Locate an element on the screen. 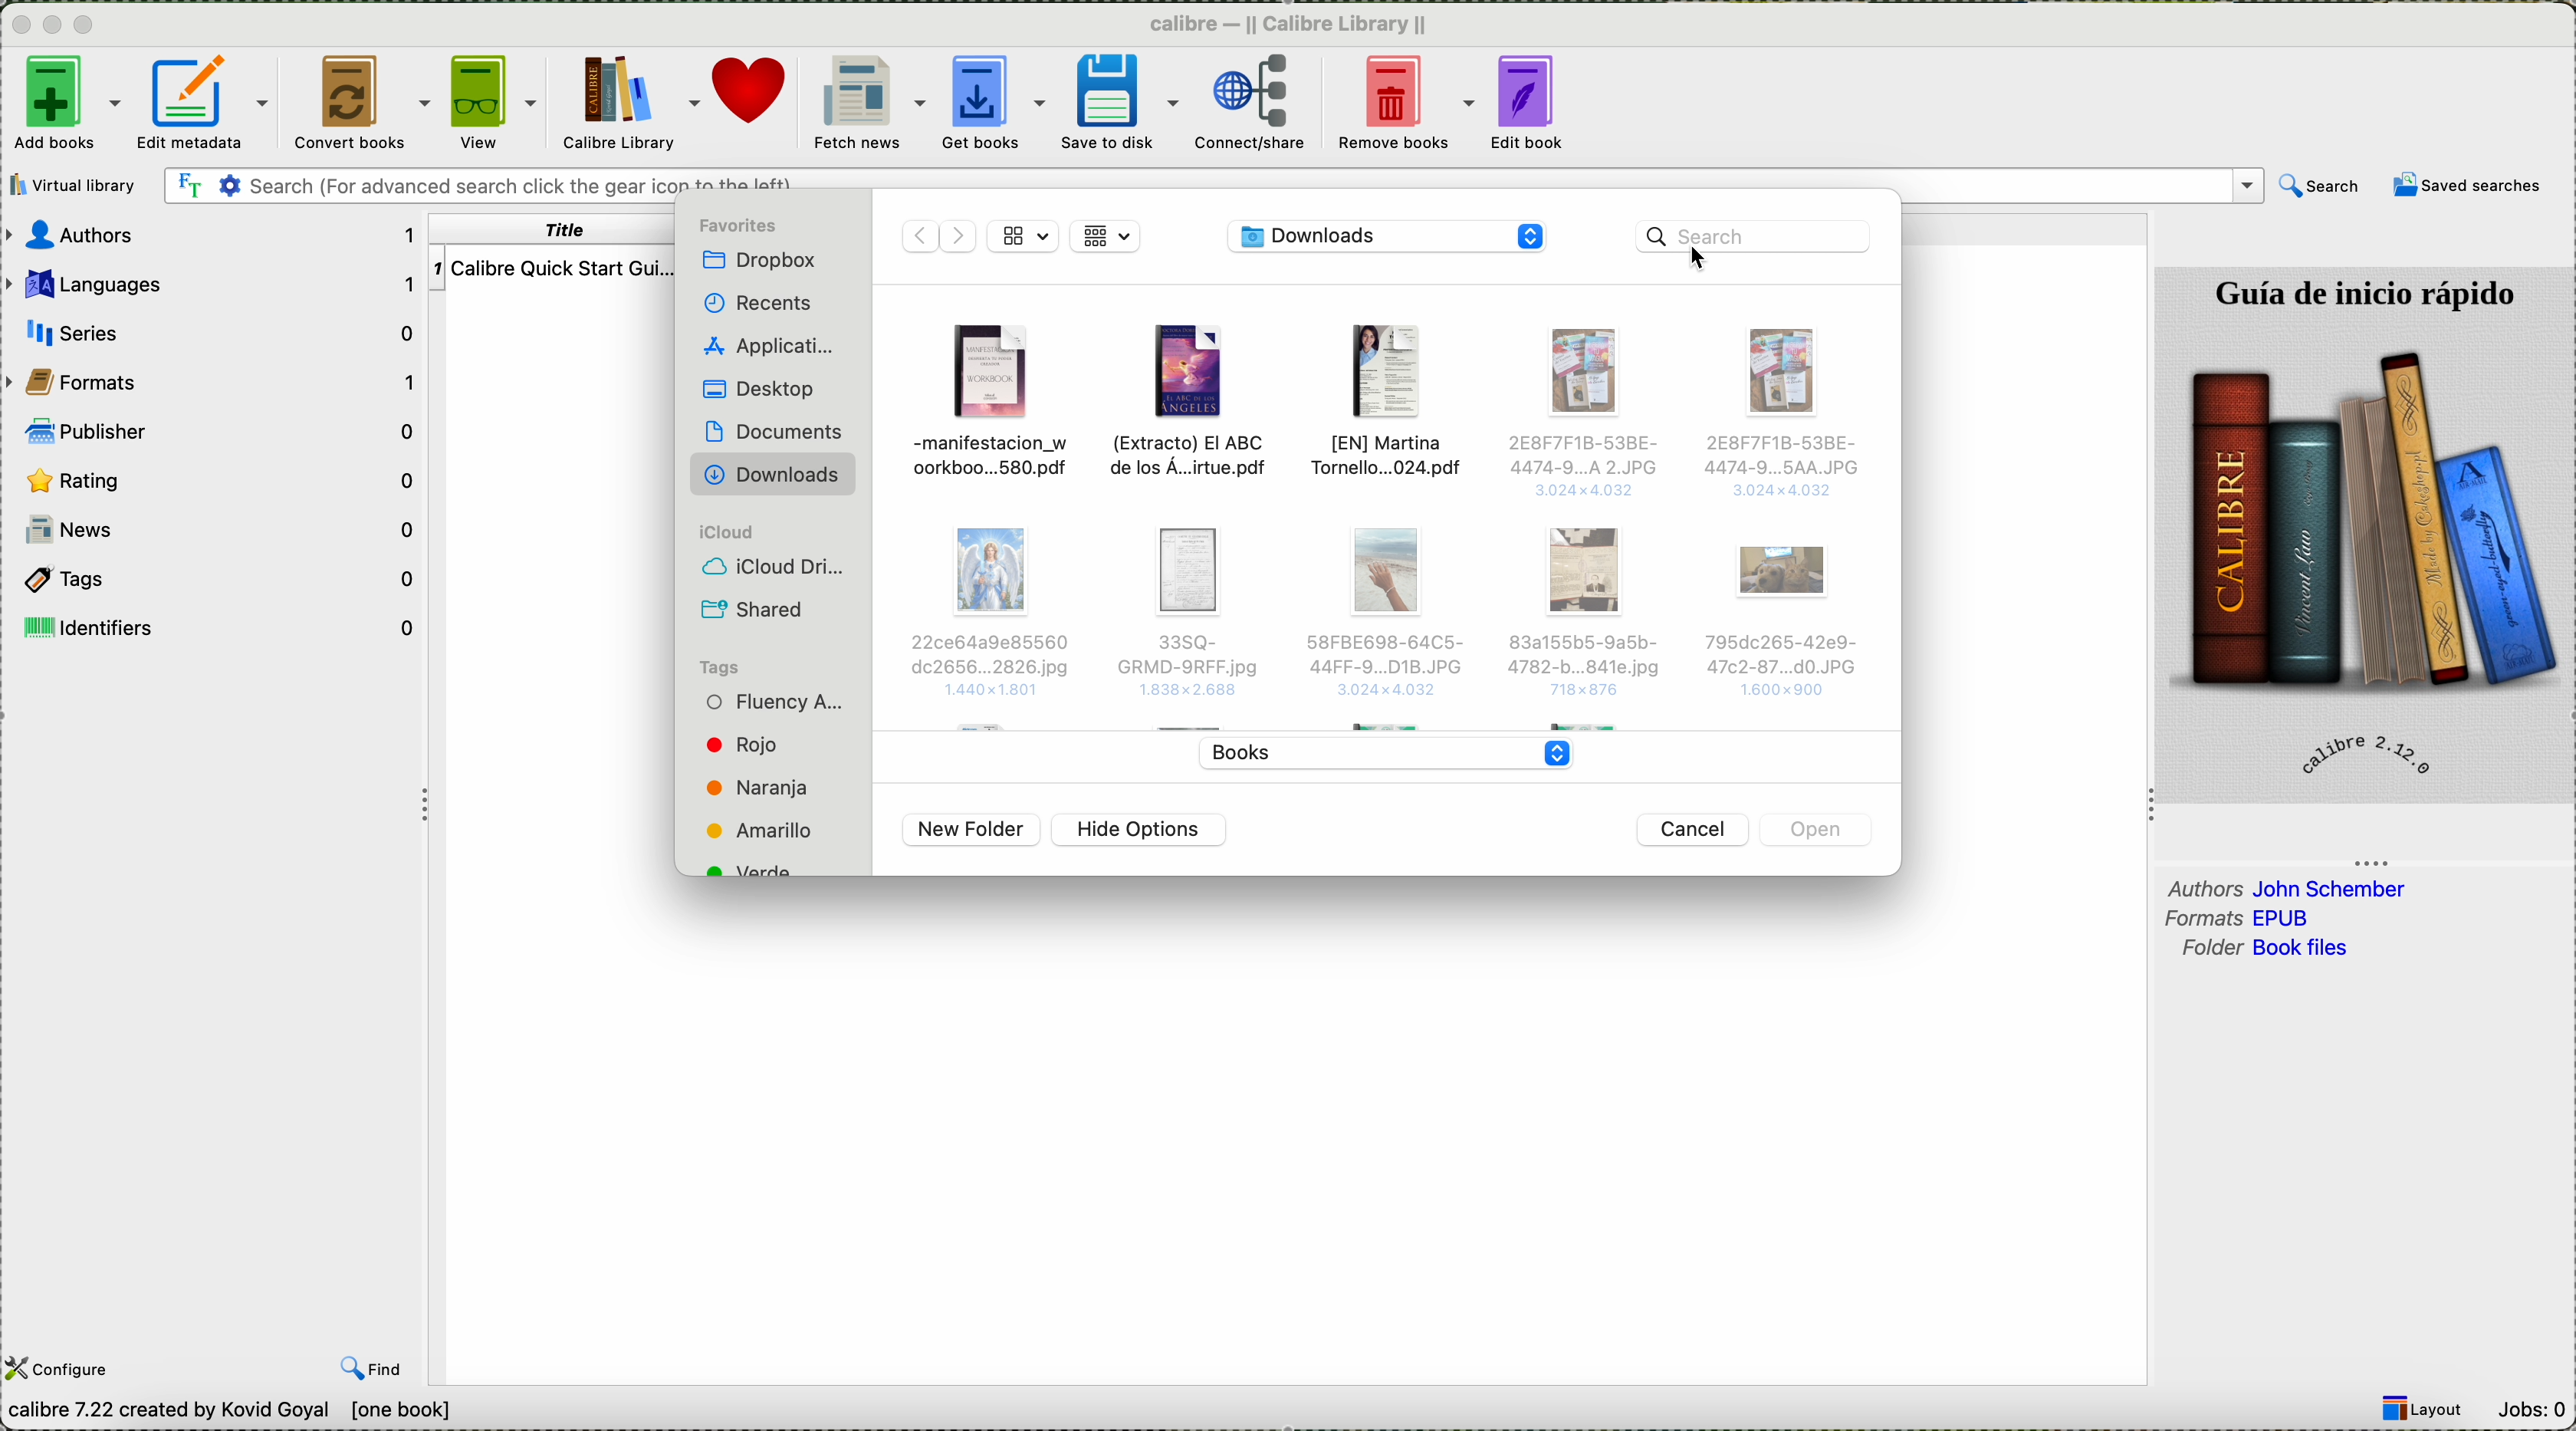 This screenshot has width=2576, height=1431. Layout is located at coordinates (2424, 1409).